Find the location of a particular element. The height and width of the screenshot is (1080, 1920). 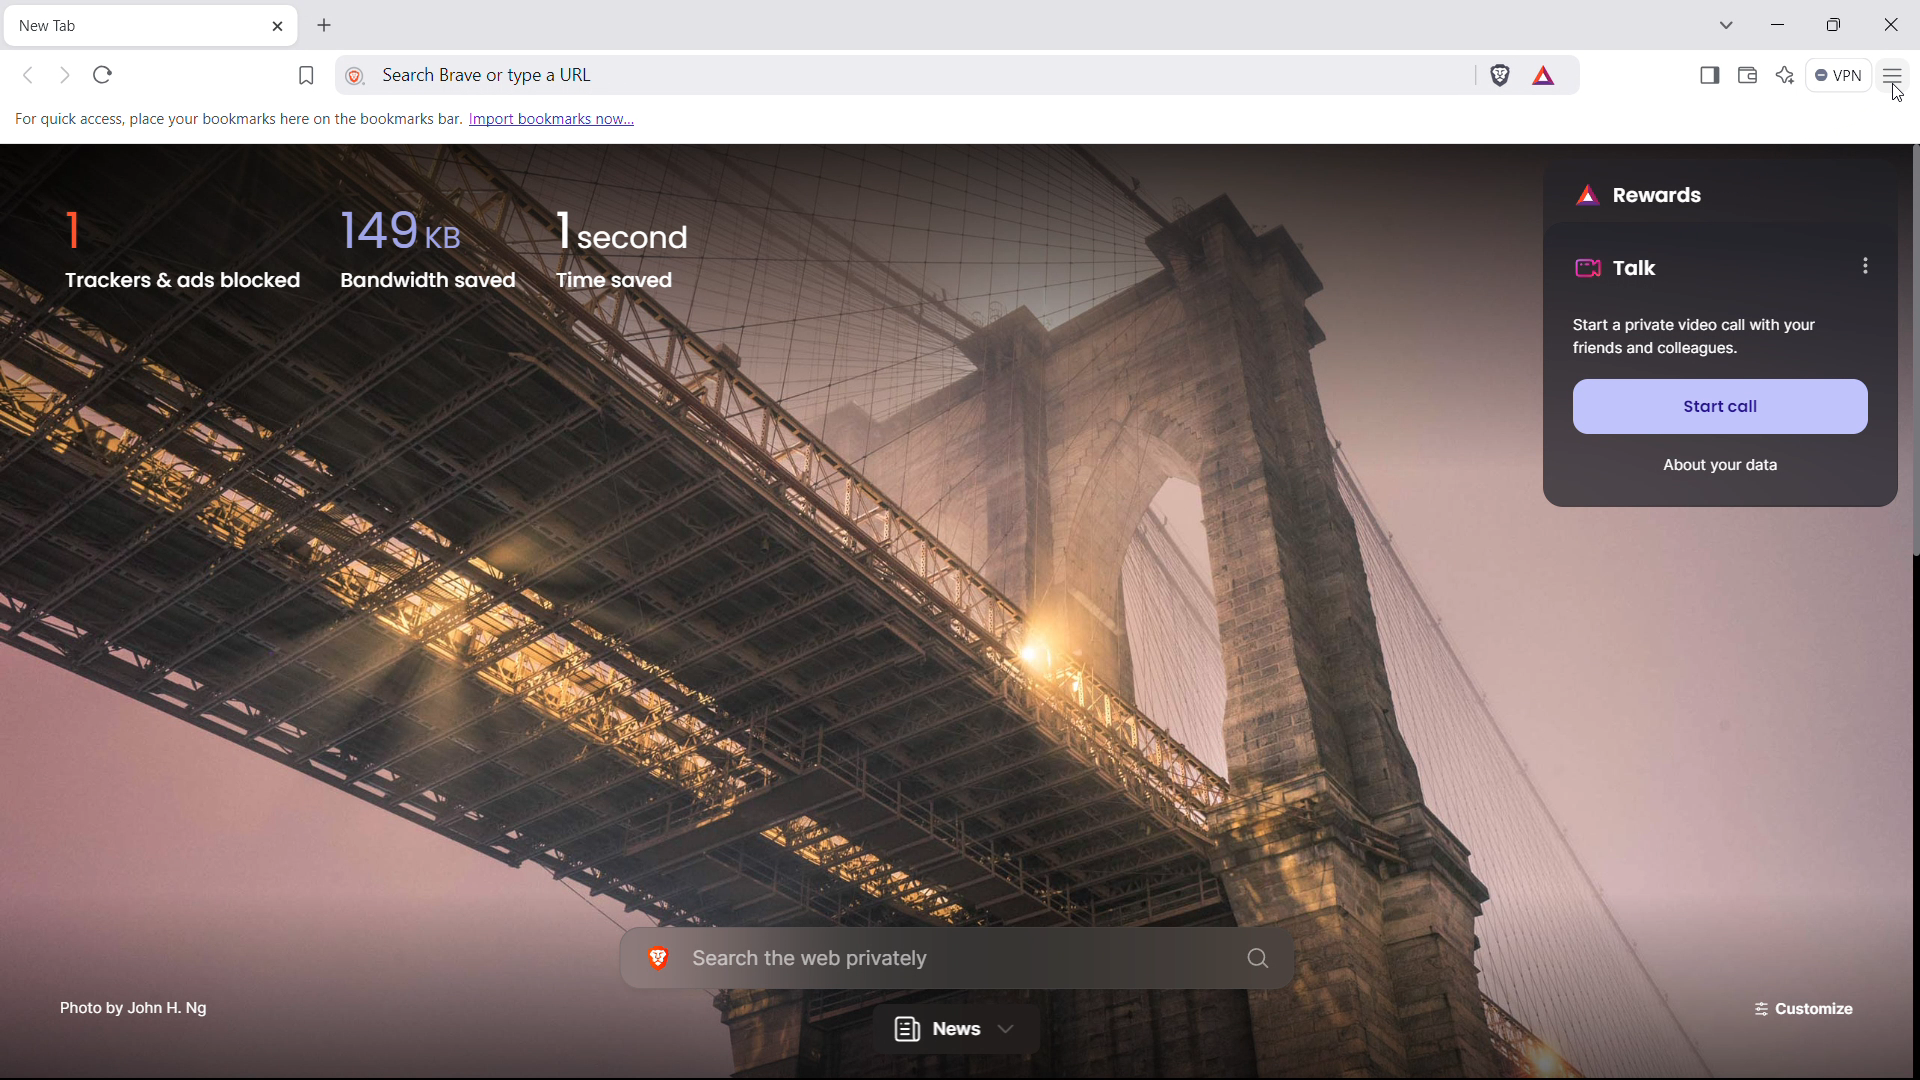

news is located at coordinates (954, 1032).